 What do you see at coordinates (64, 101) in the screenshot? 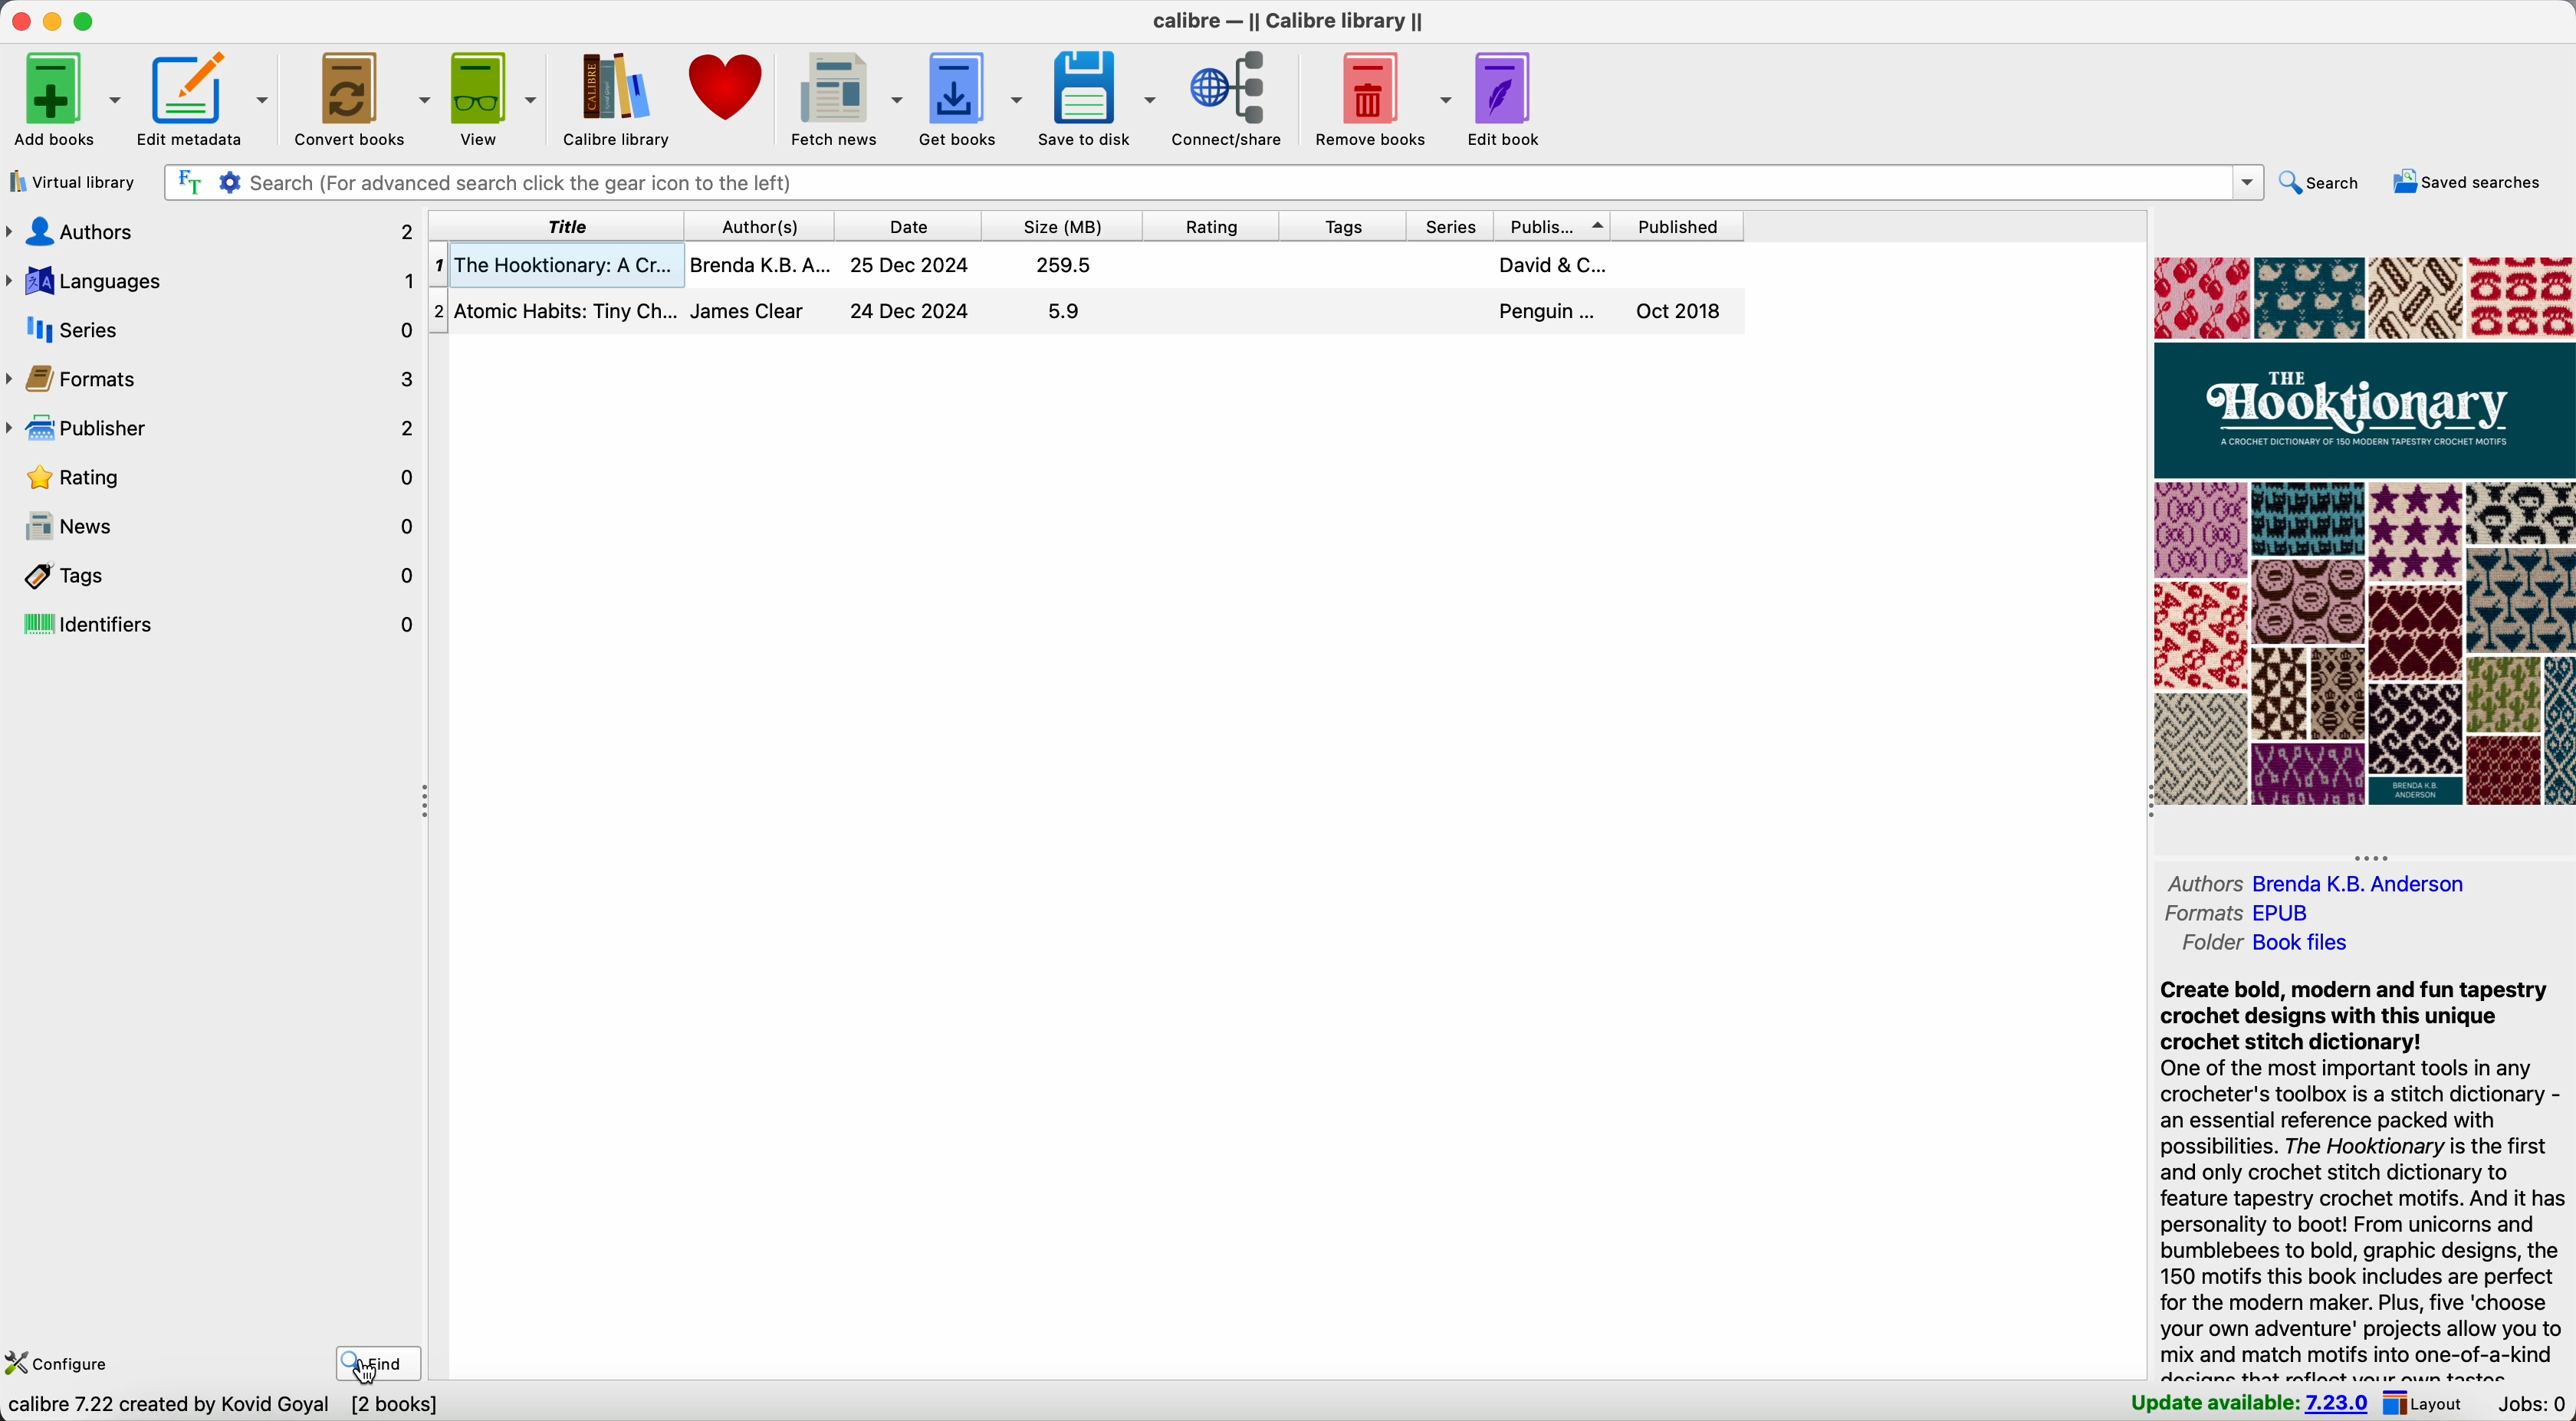
I see `add books` at bounding box center [64, 101].